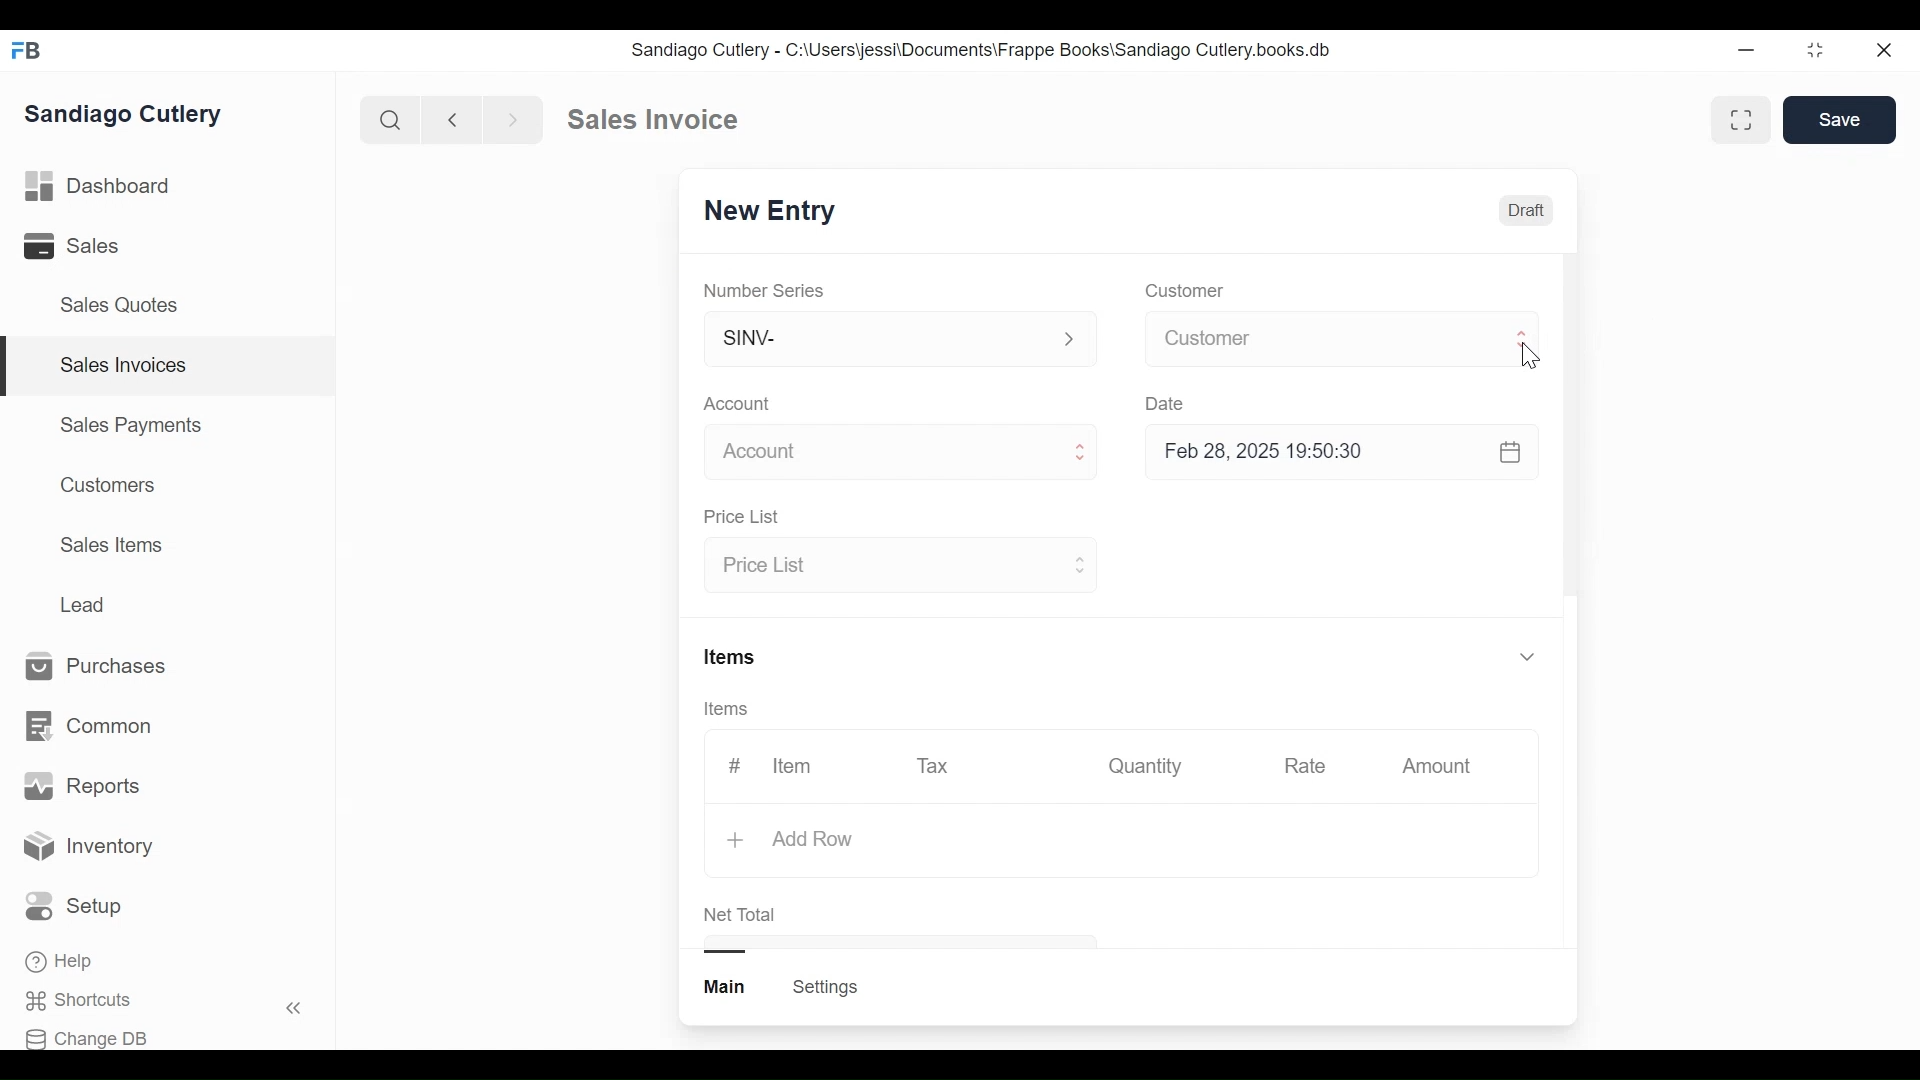 This screenshot has height=1080, width=1920. I want to click on Lead, so click(85, 603).